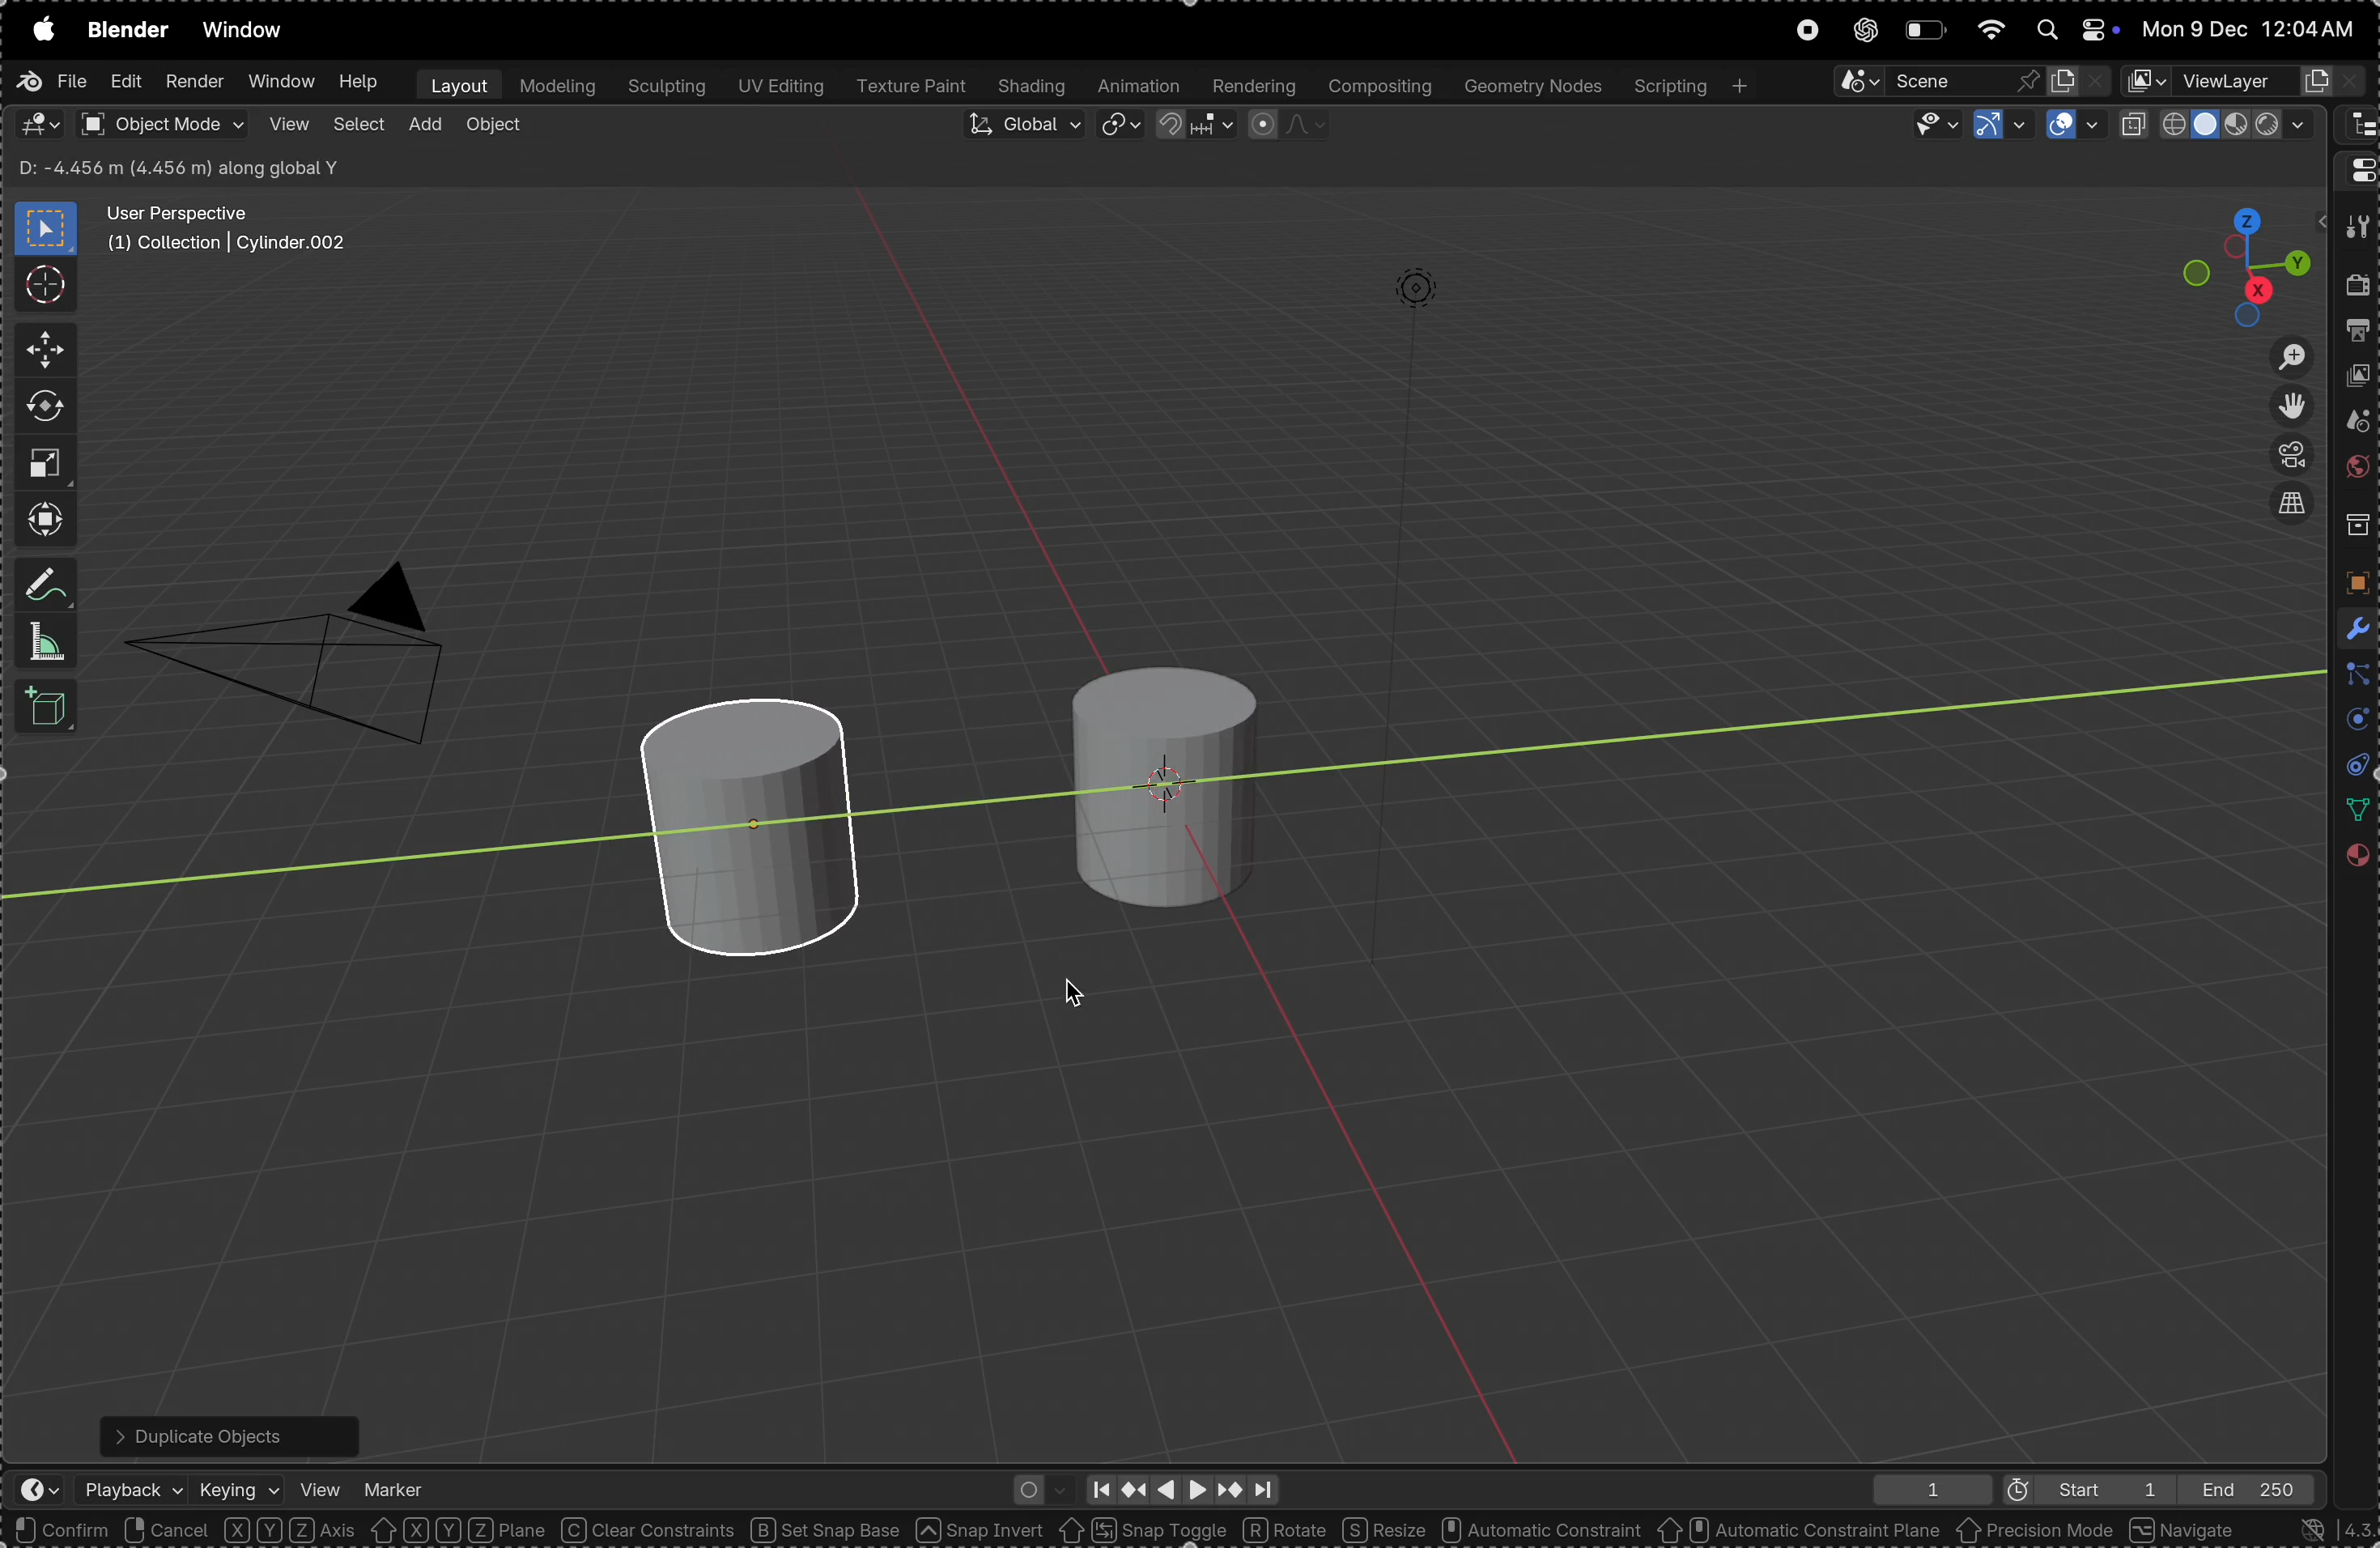 This screenshot has height=1548, width=2380. Describe the element at coordinates (2359, 380) in the screenshot. I see `view layer` at that location.